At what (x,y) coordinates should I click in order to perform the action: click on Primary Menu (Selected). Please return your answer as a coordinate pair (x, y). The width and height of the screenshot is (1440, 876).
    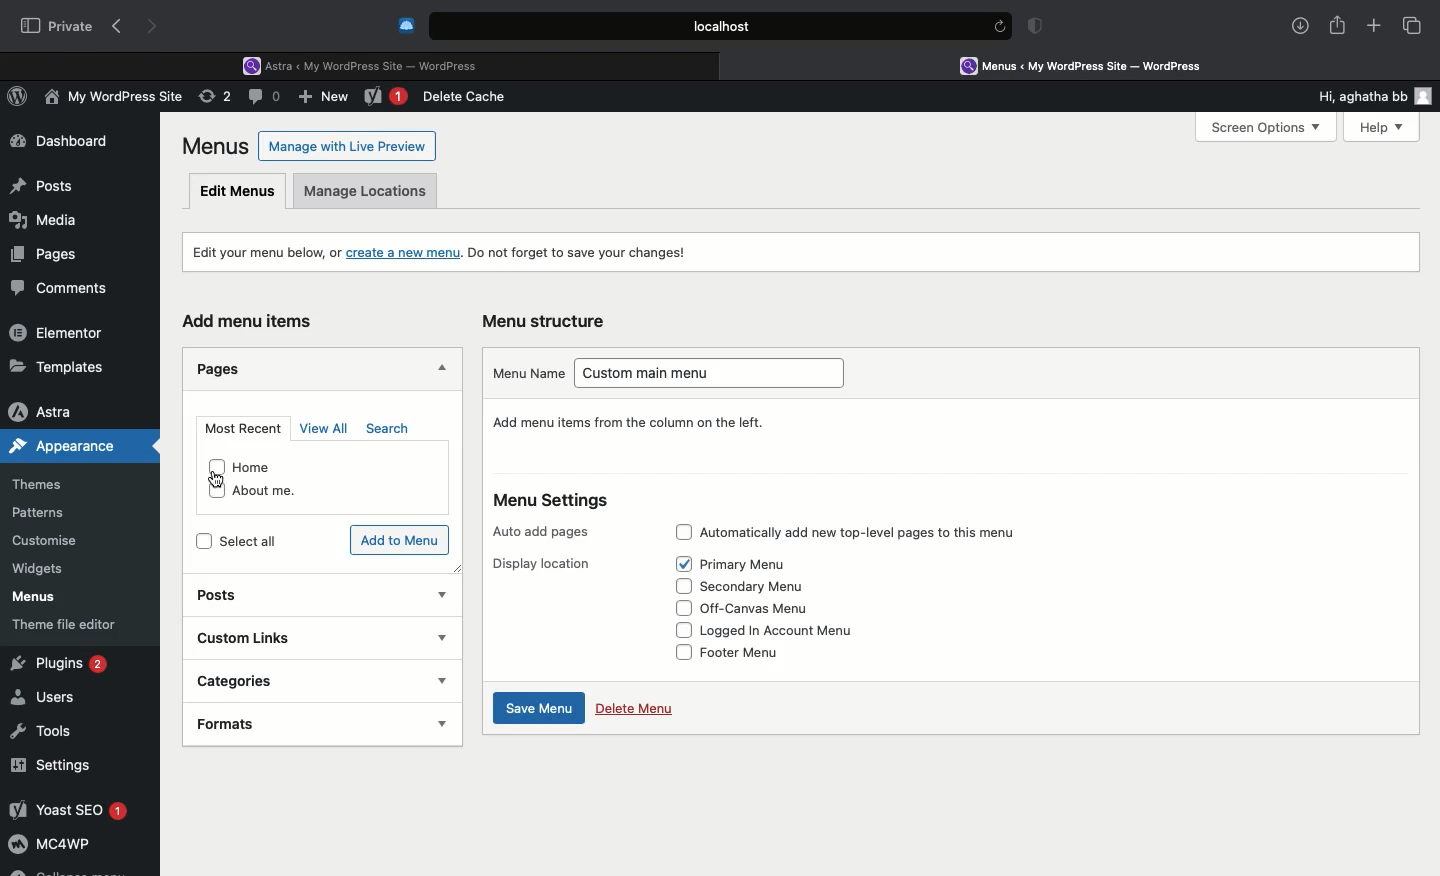
    Looking at the image, I should click on (759, 561).